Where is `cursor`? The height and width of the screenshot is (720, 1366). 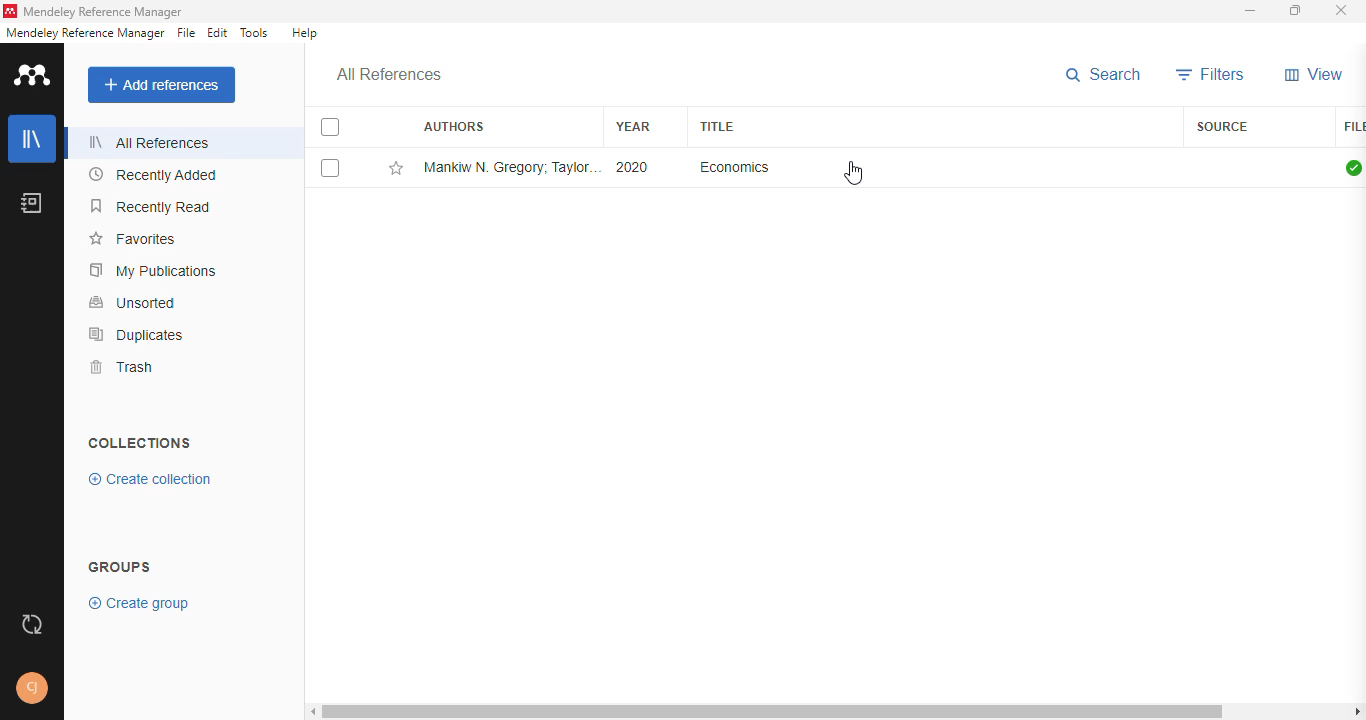 cursor is located at coordinates (852, 174).